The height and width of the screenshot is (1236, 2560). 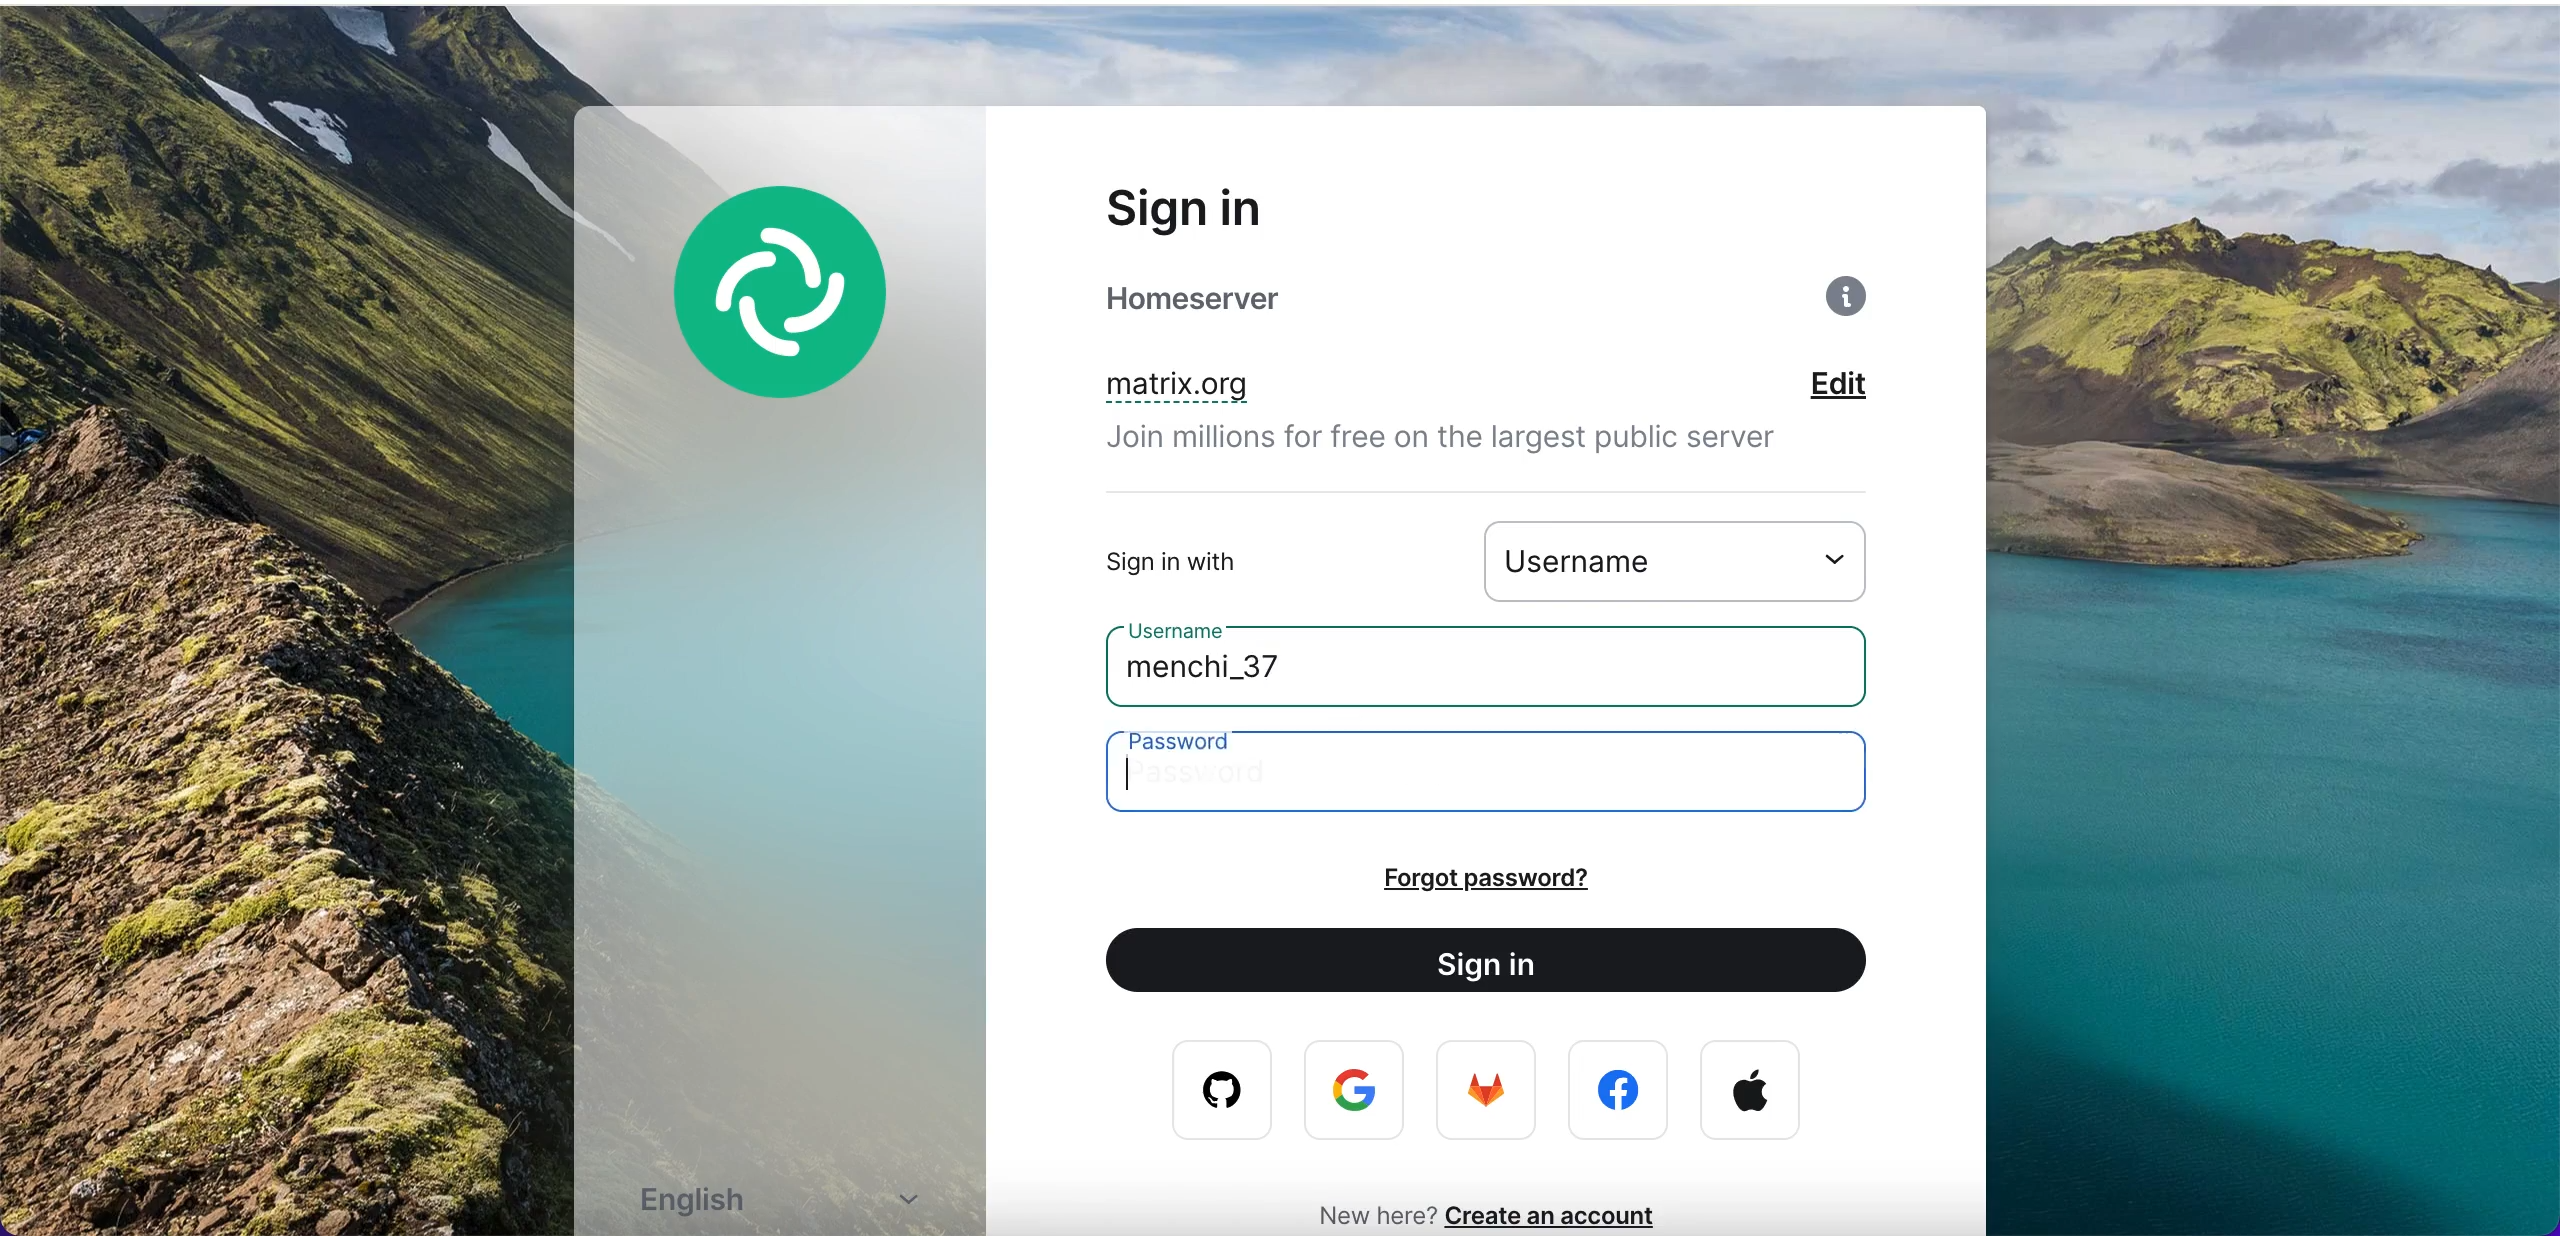 What do you see at coordinates (1623, 1091) in the screenshot?
I see `facebook logo` at bounding box center [1623, 1091].